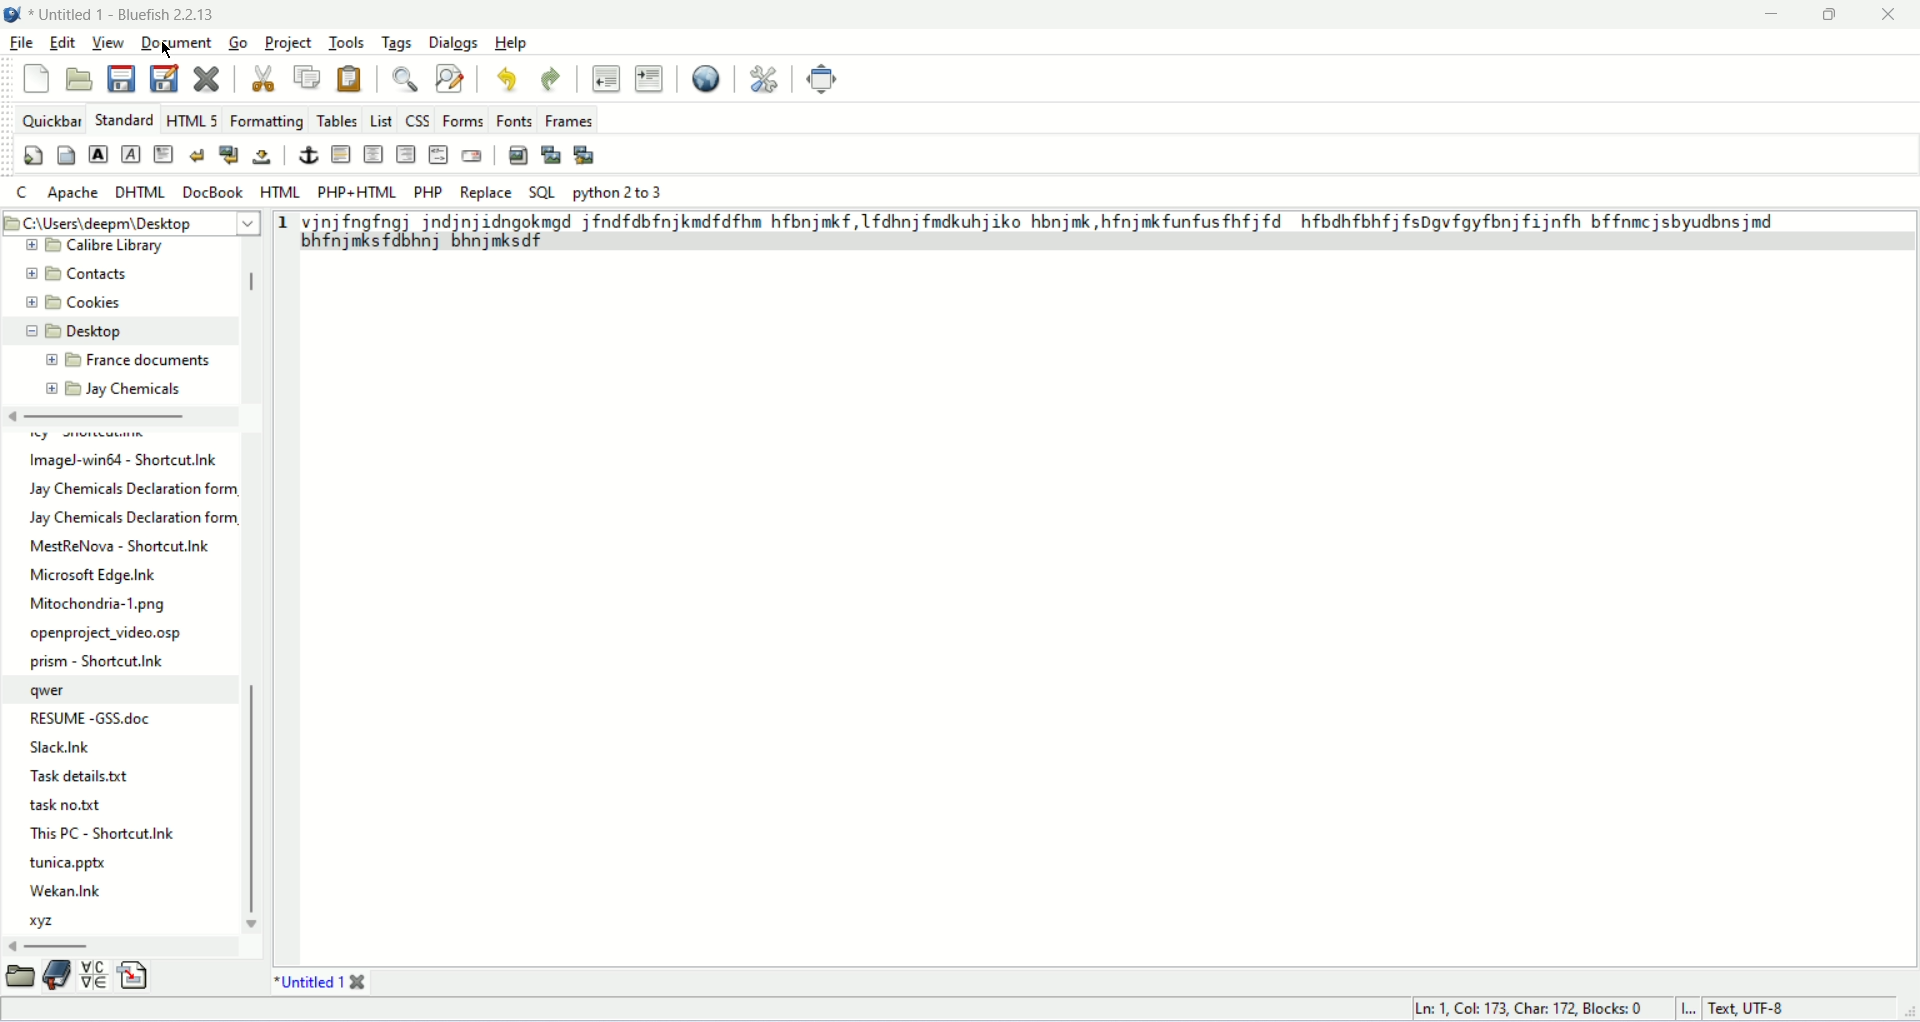 The width and height of the screenshot is (1920, 1022). What do you see at coordinates (543, 191) in the screenshot?
I see `SQL` at bounding box center [543, 191].